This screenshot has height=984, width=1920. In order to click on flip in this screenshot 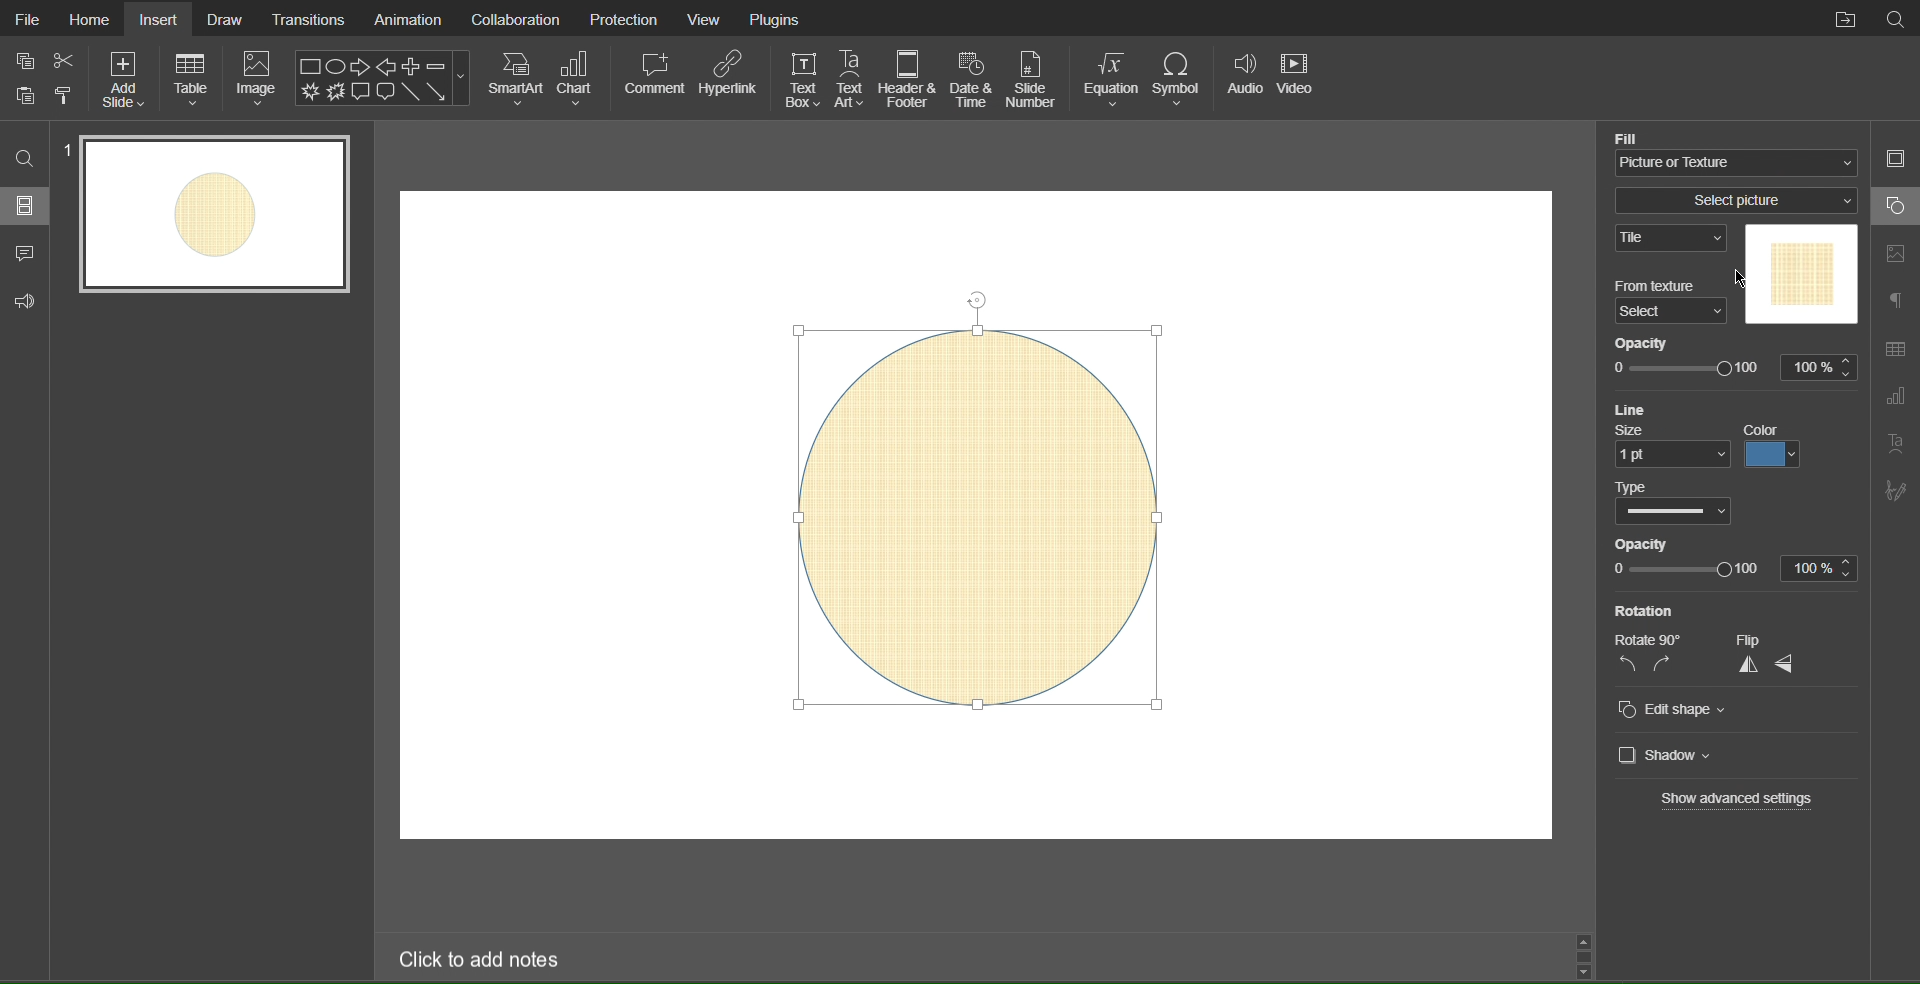, I will do `click(1772, 635)`.